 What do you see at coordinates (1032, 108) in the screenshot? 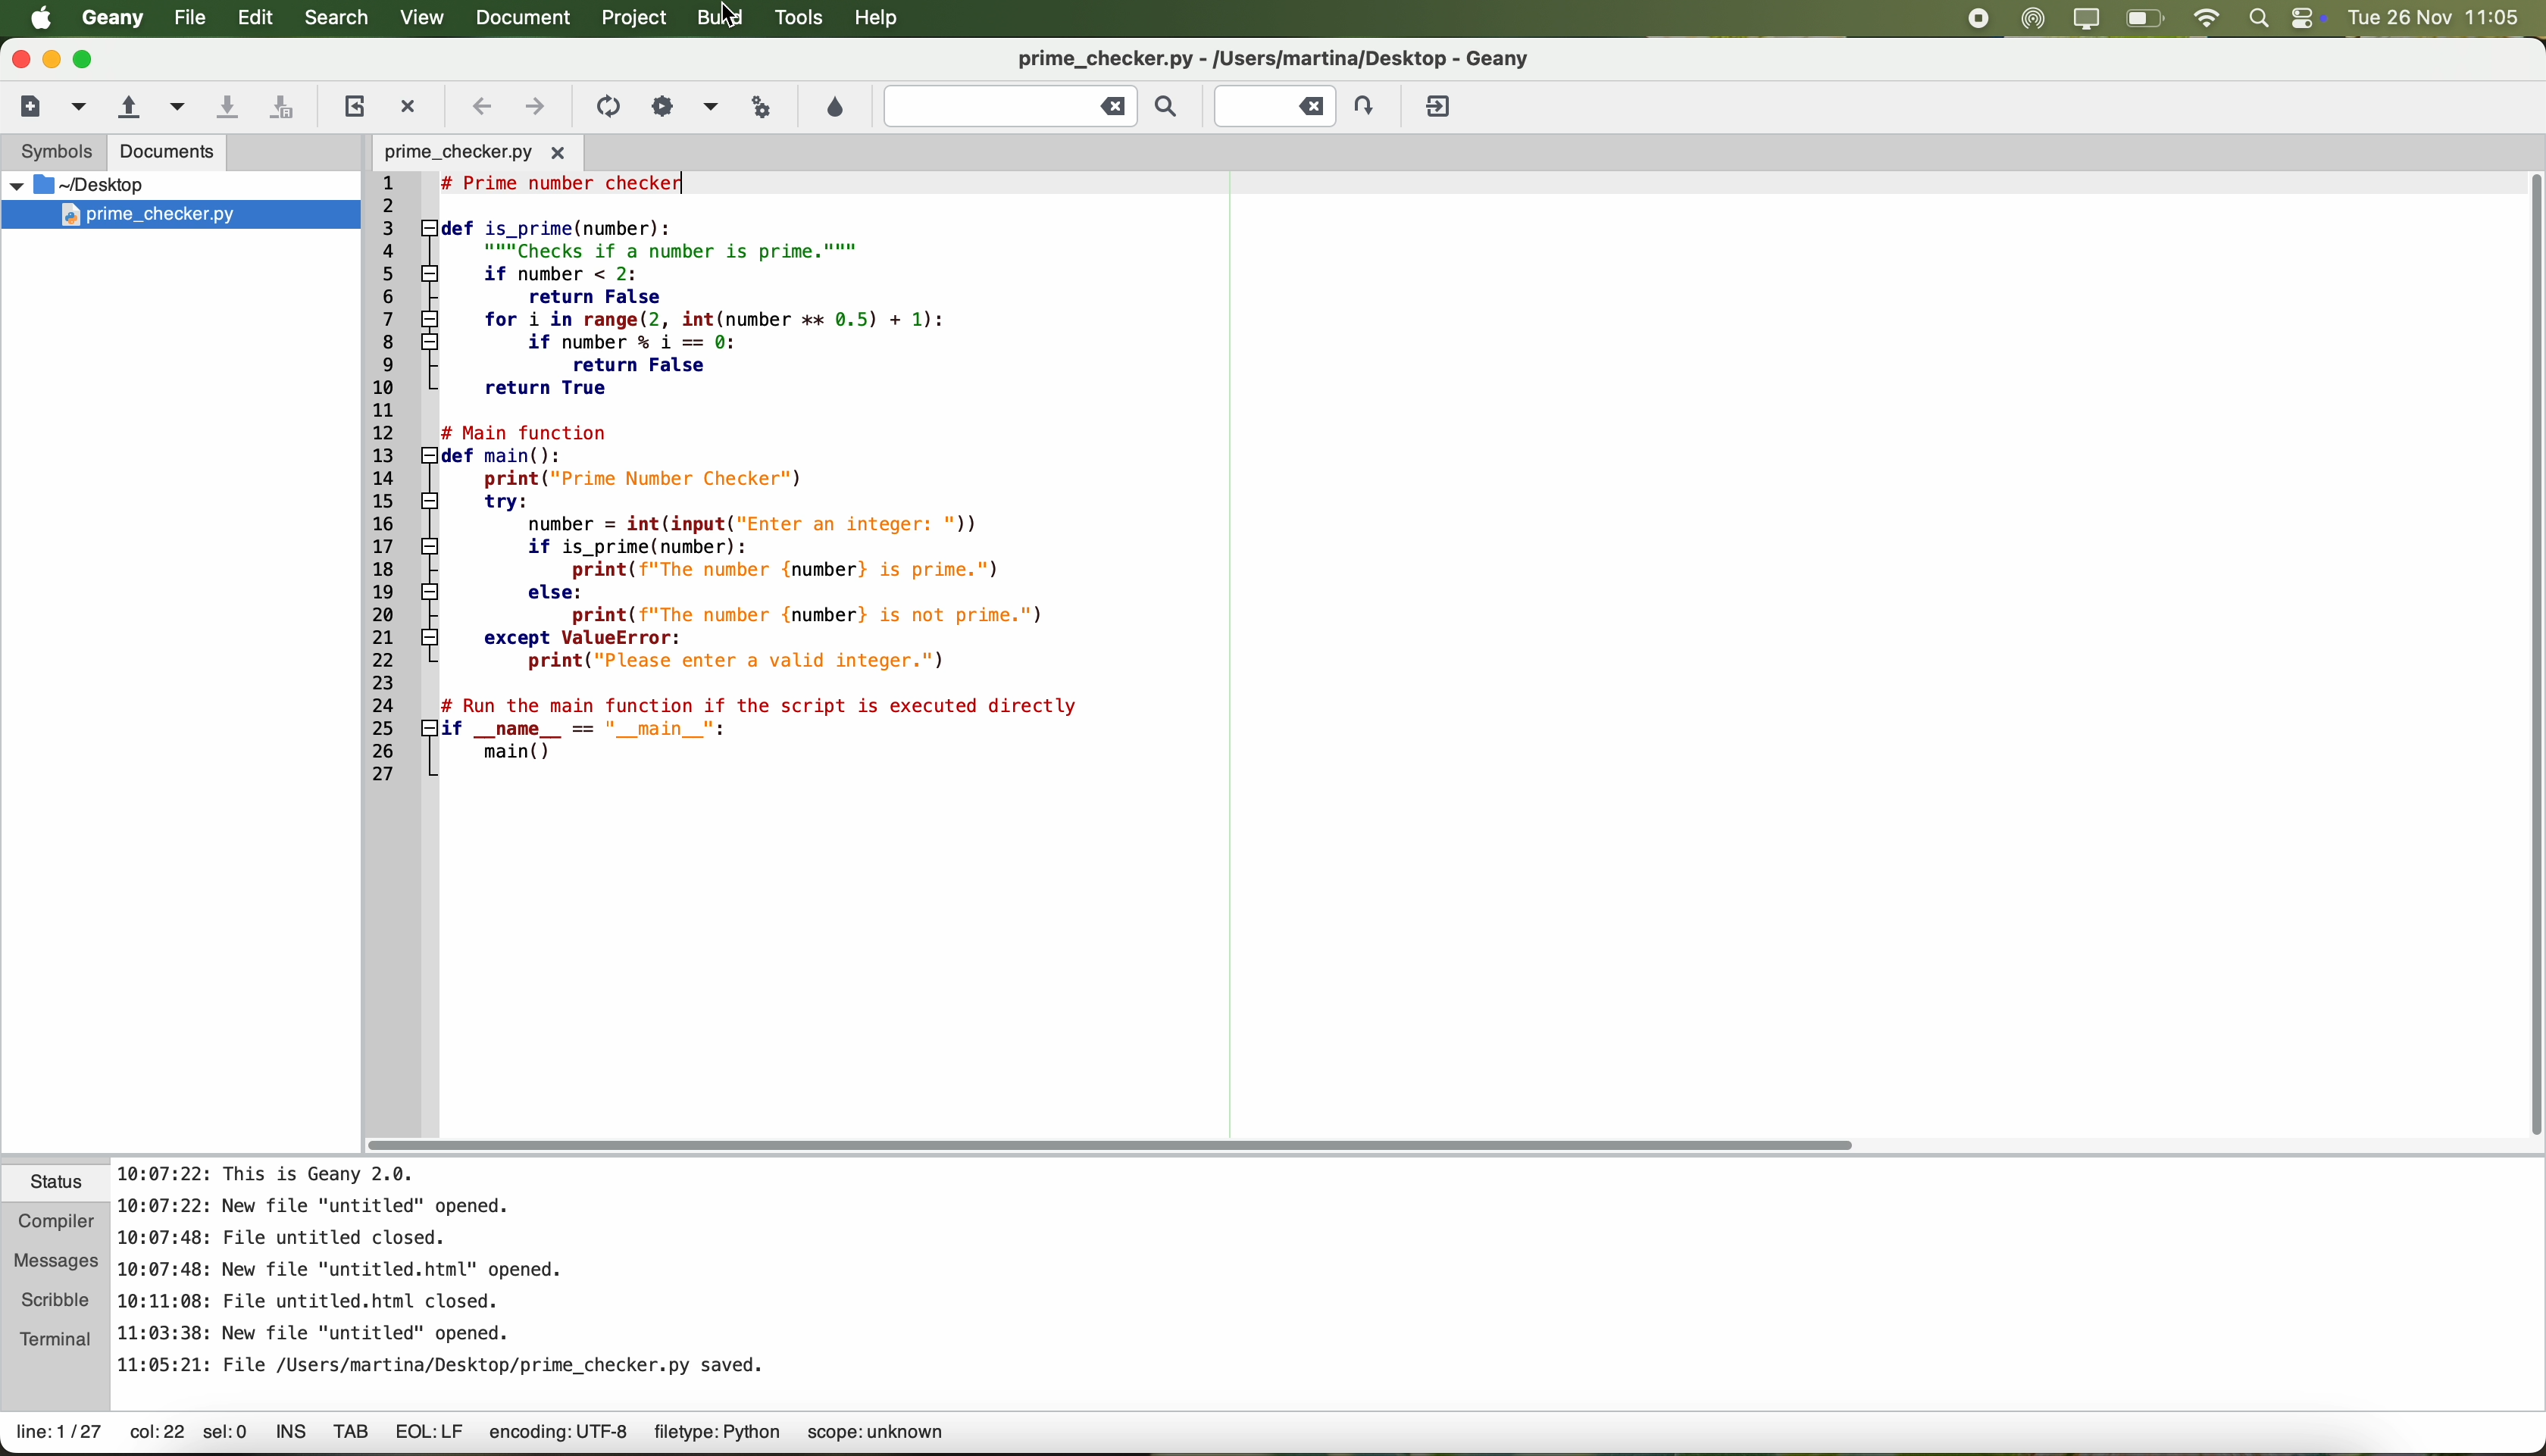
I see `find the entered text in the current file` at bounding box center [1032, 108].